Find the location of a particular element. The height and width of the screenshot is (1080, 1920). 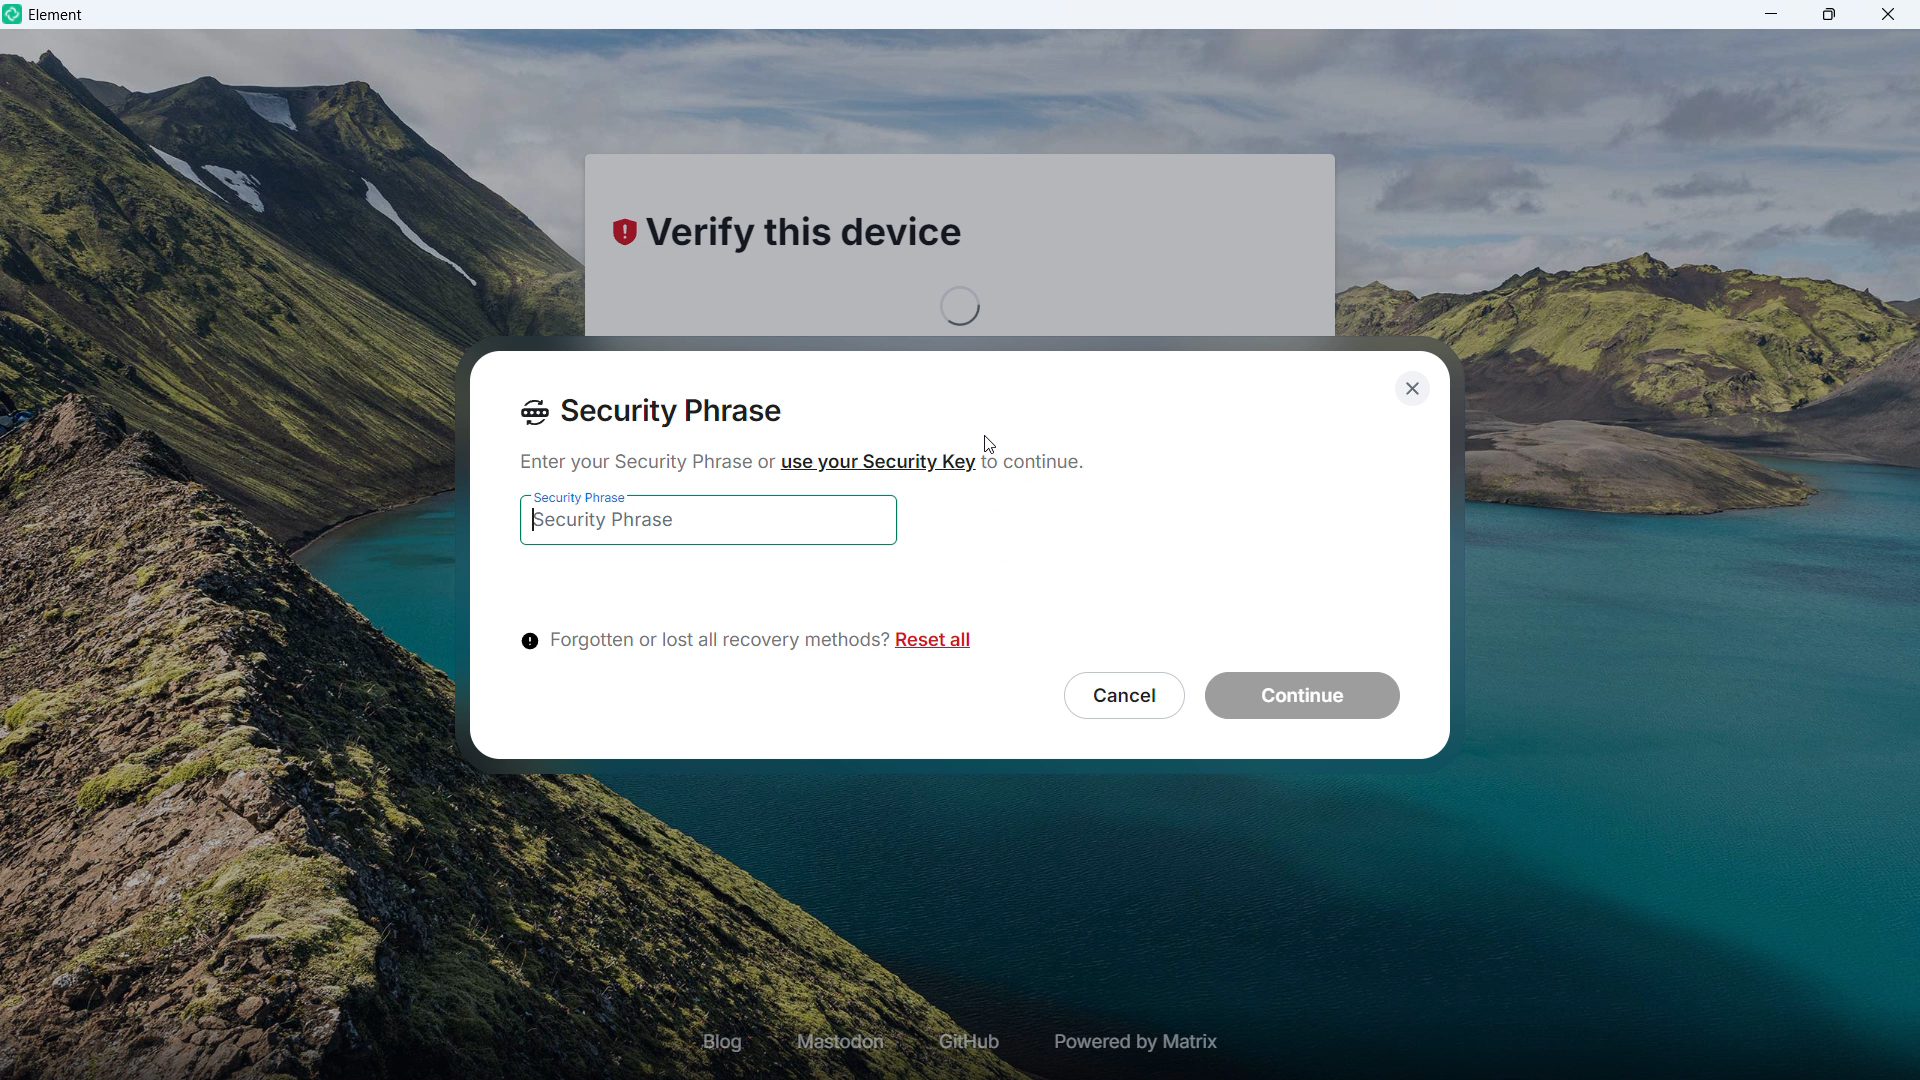

Enter security phrase  is located at coordinates (707, 527).